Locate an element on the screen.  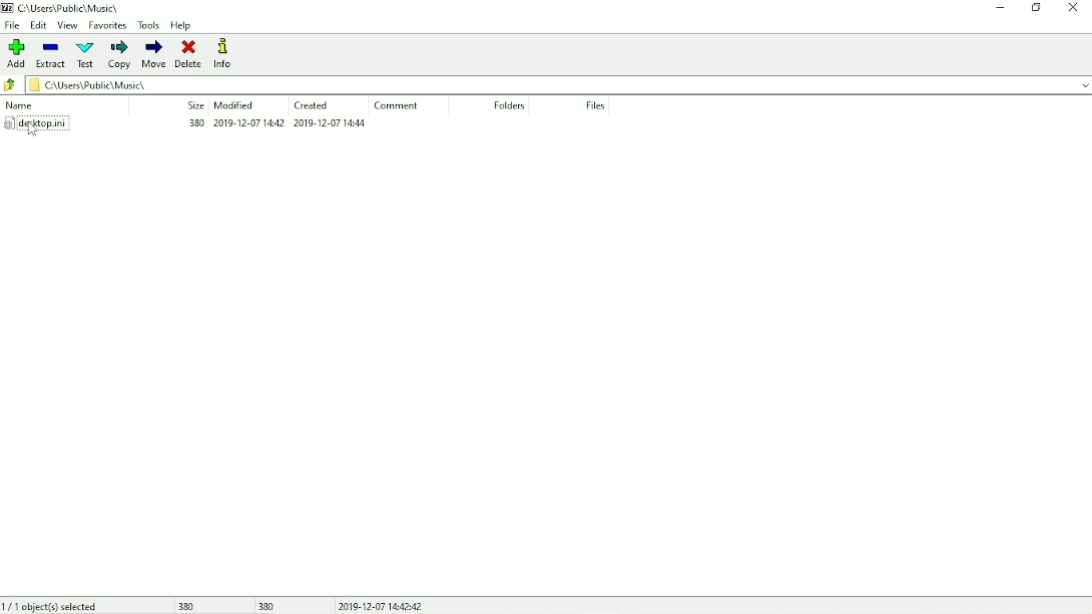
Restore down is located at coordinates (1037, 7).